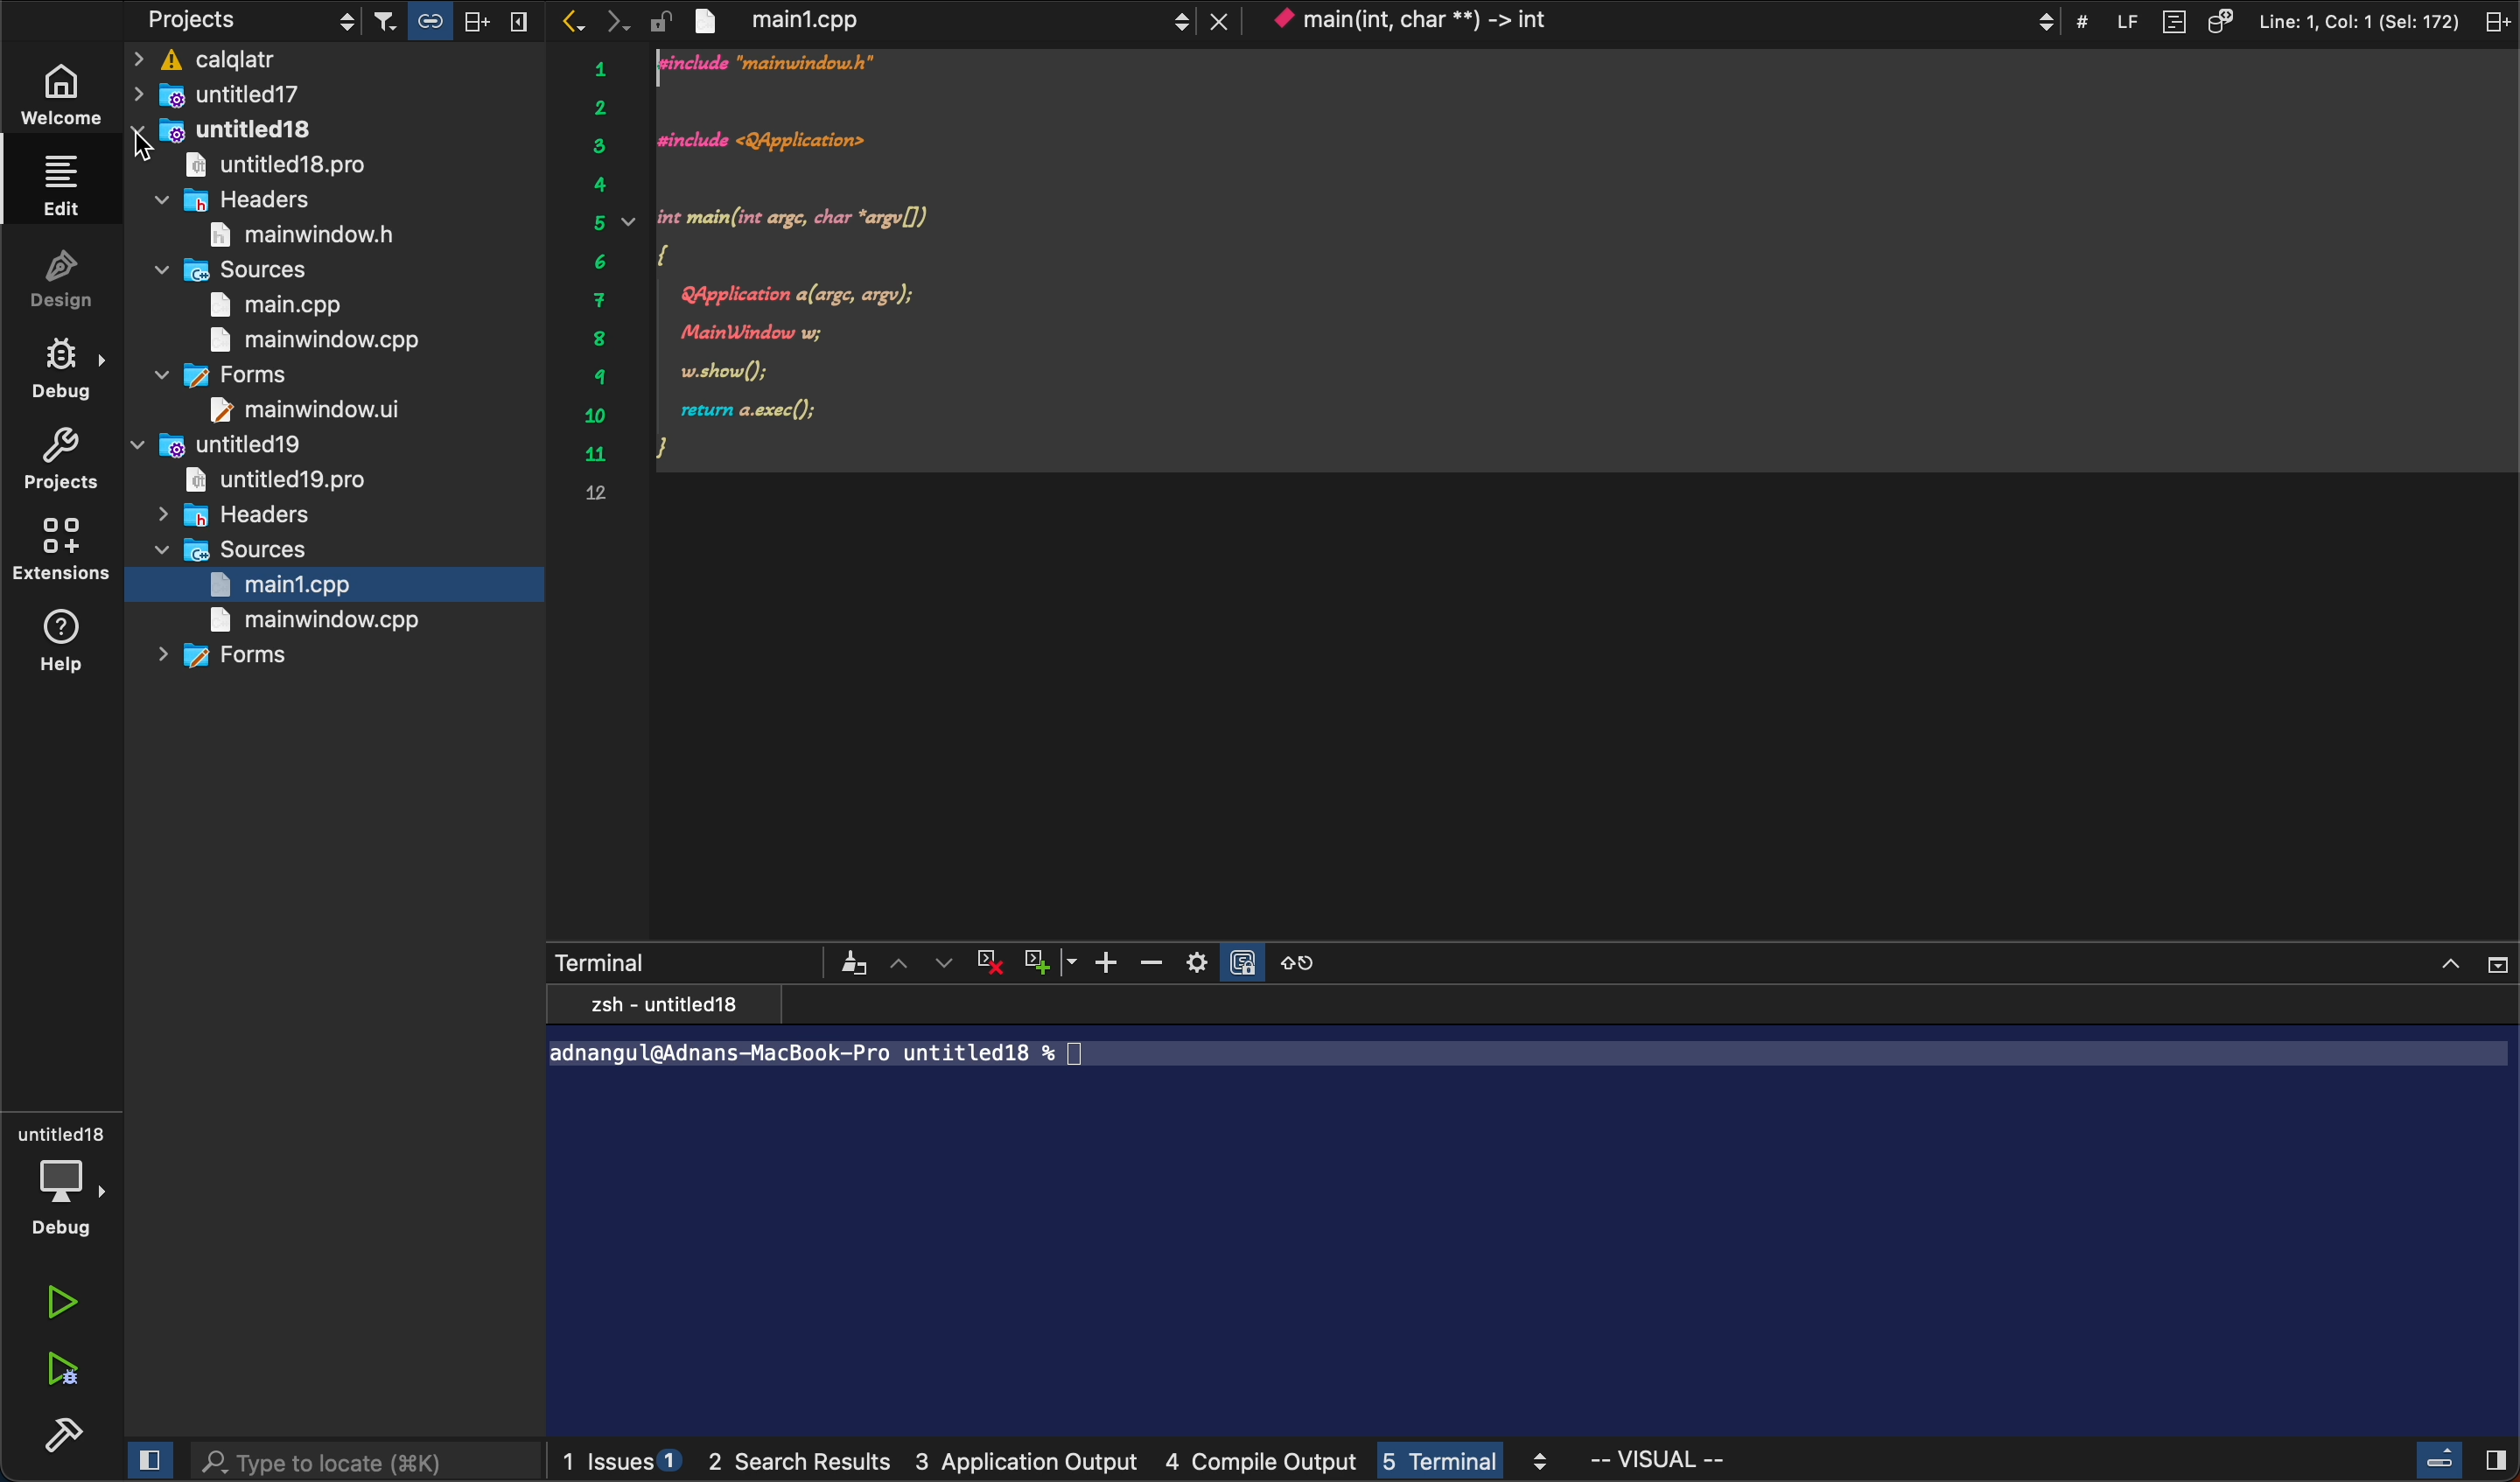  I want to click on extensions, so click(62, 552).